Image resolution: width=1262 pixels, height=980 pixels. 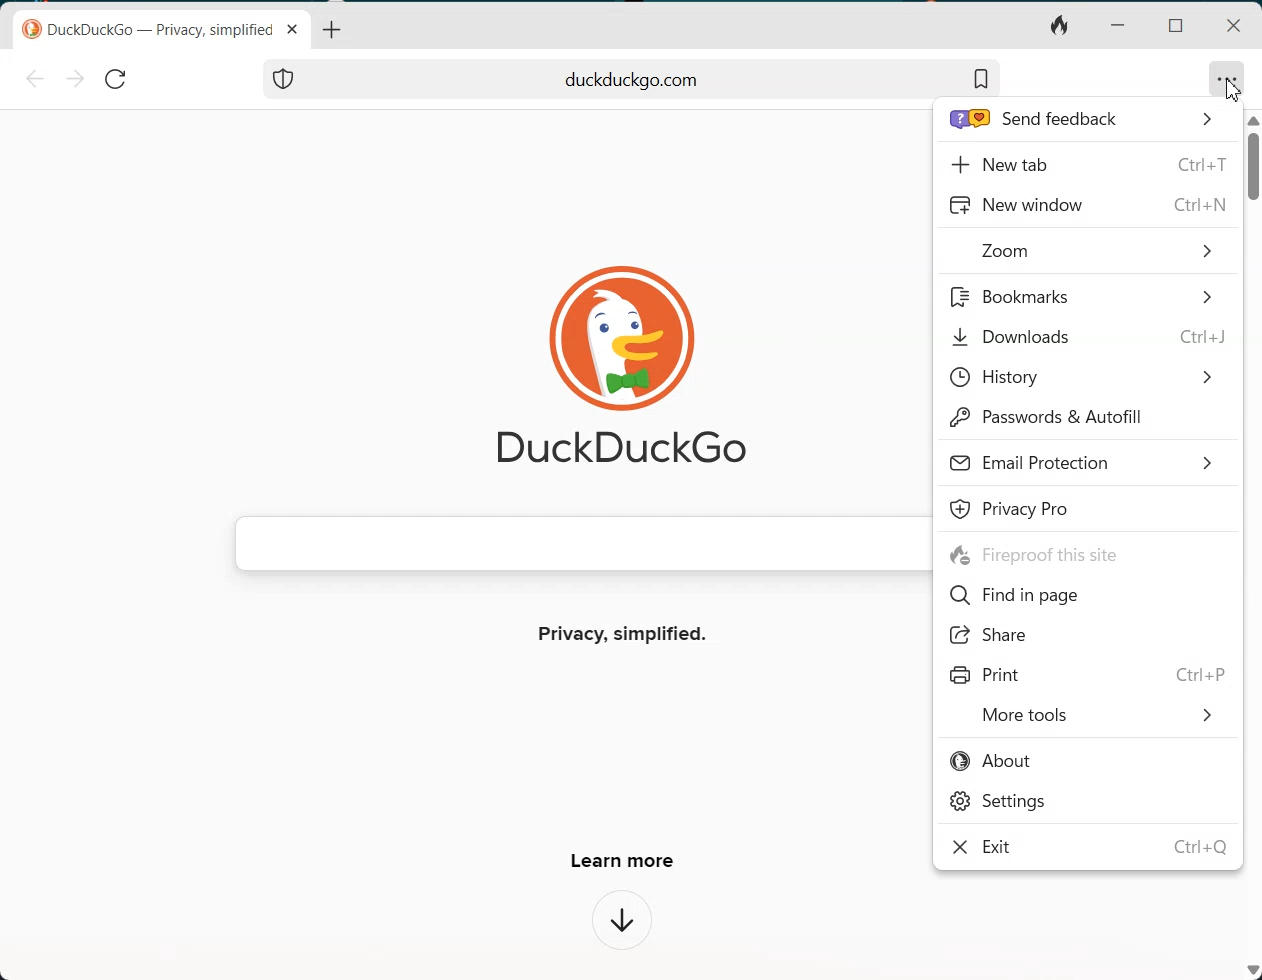 What do you see at coordinates (1089, 553) in the screenshot?
I see `Fireproof this site` at bounding box center [1089, 553].